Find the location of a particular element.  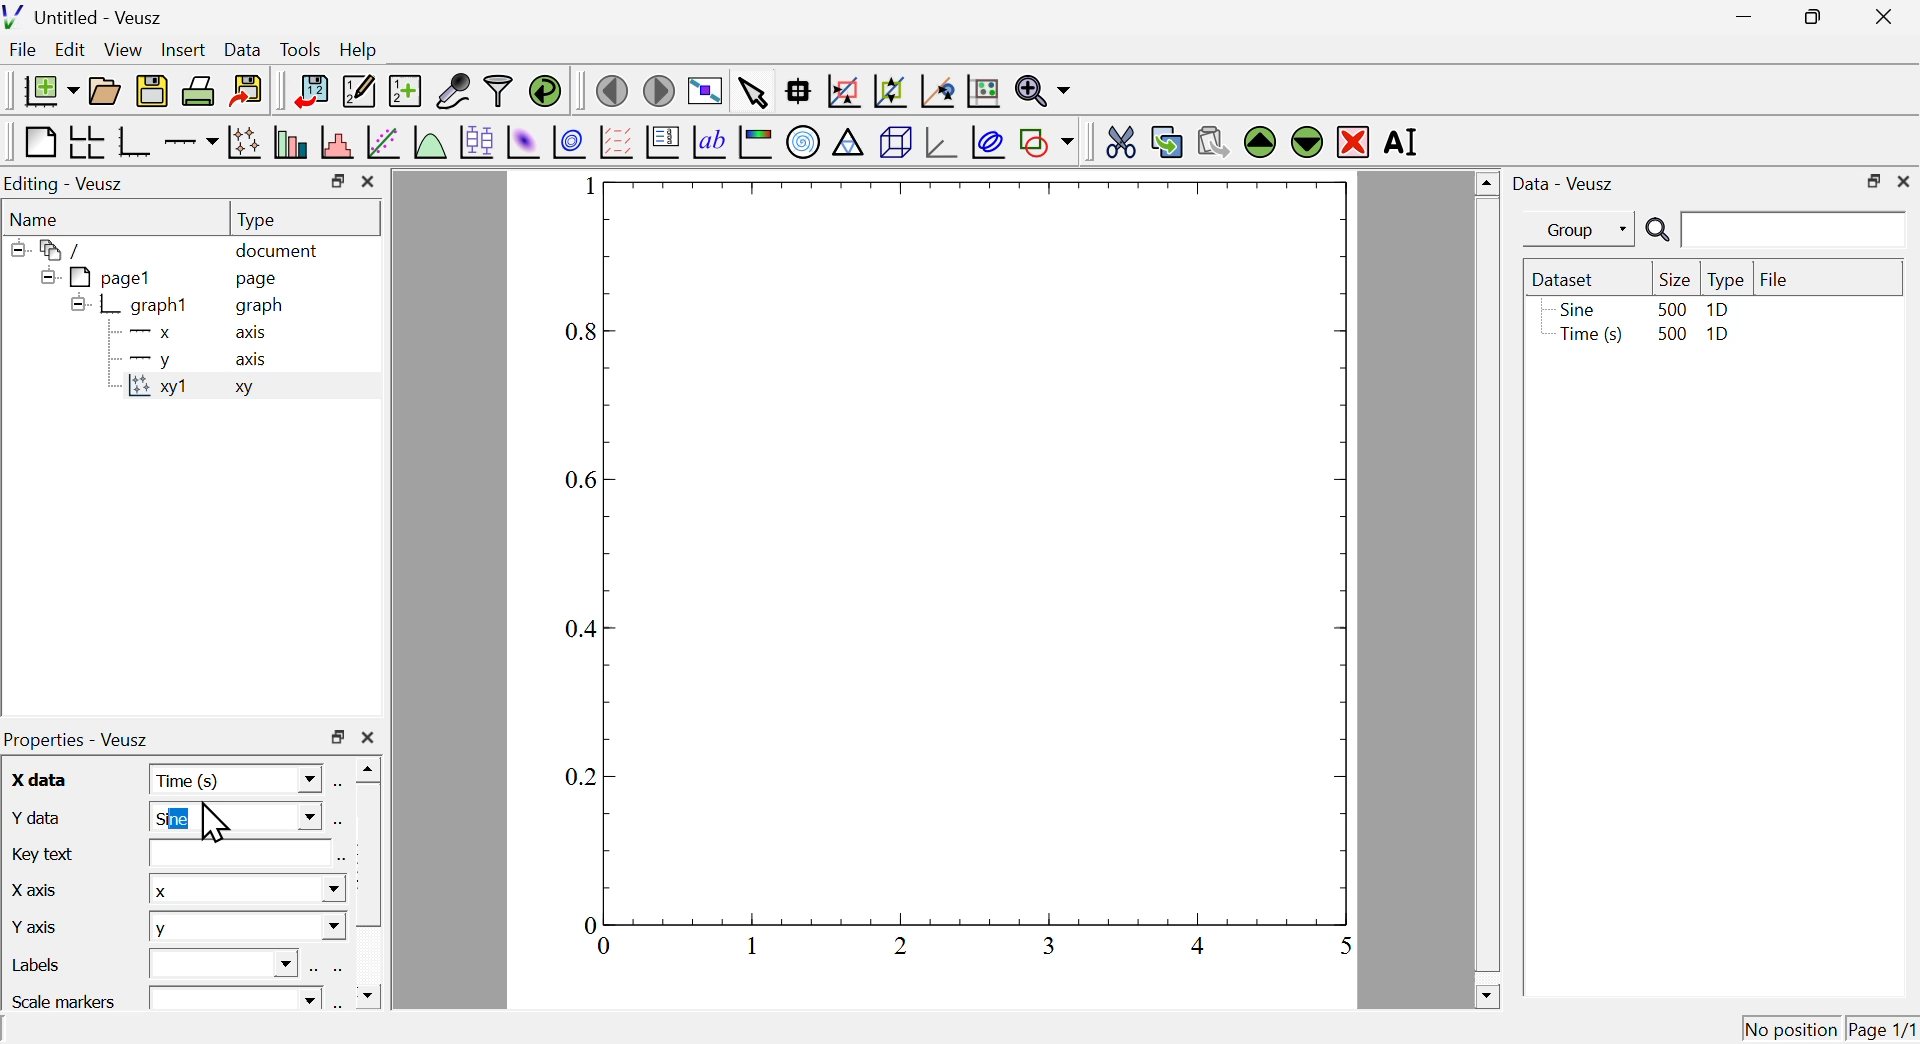

close is located at coordinates (370, 183).